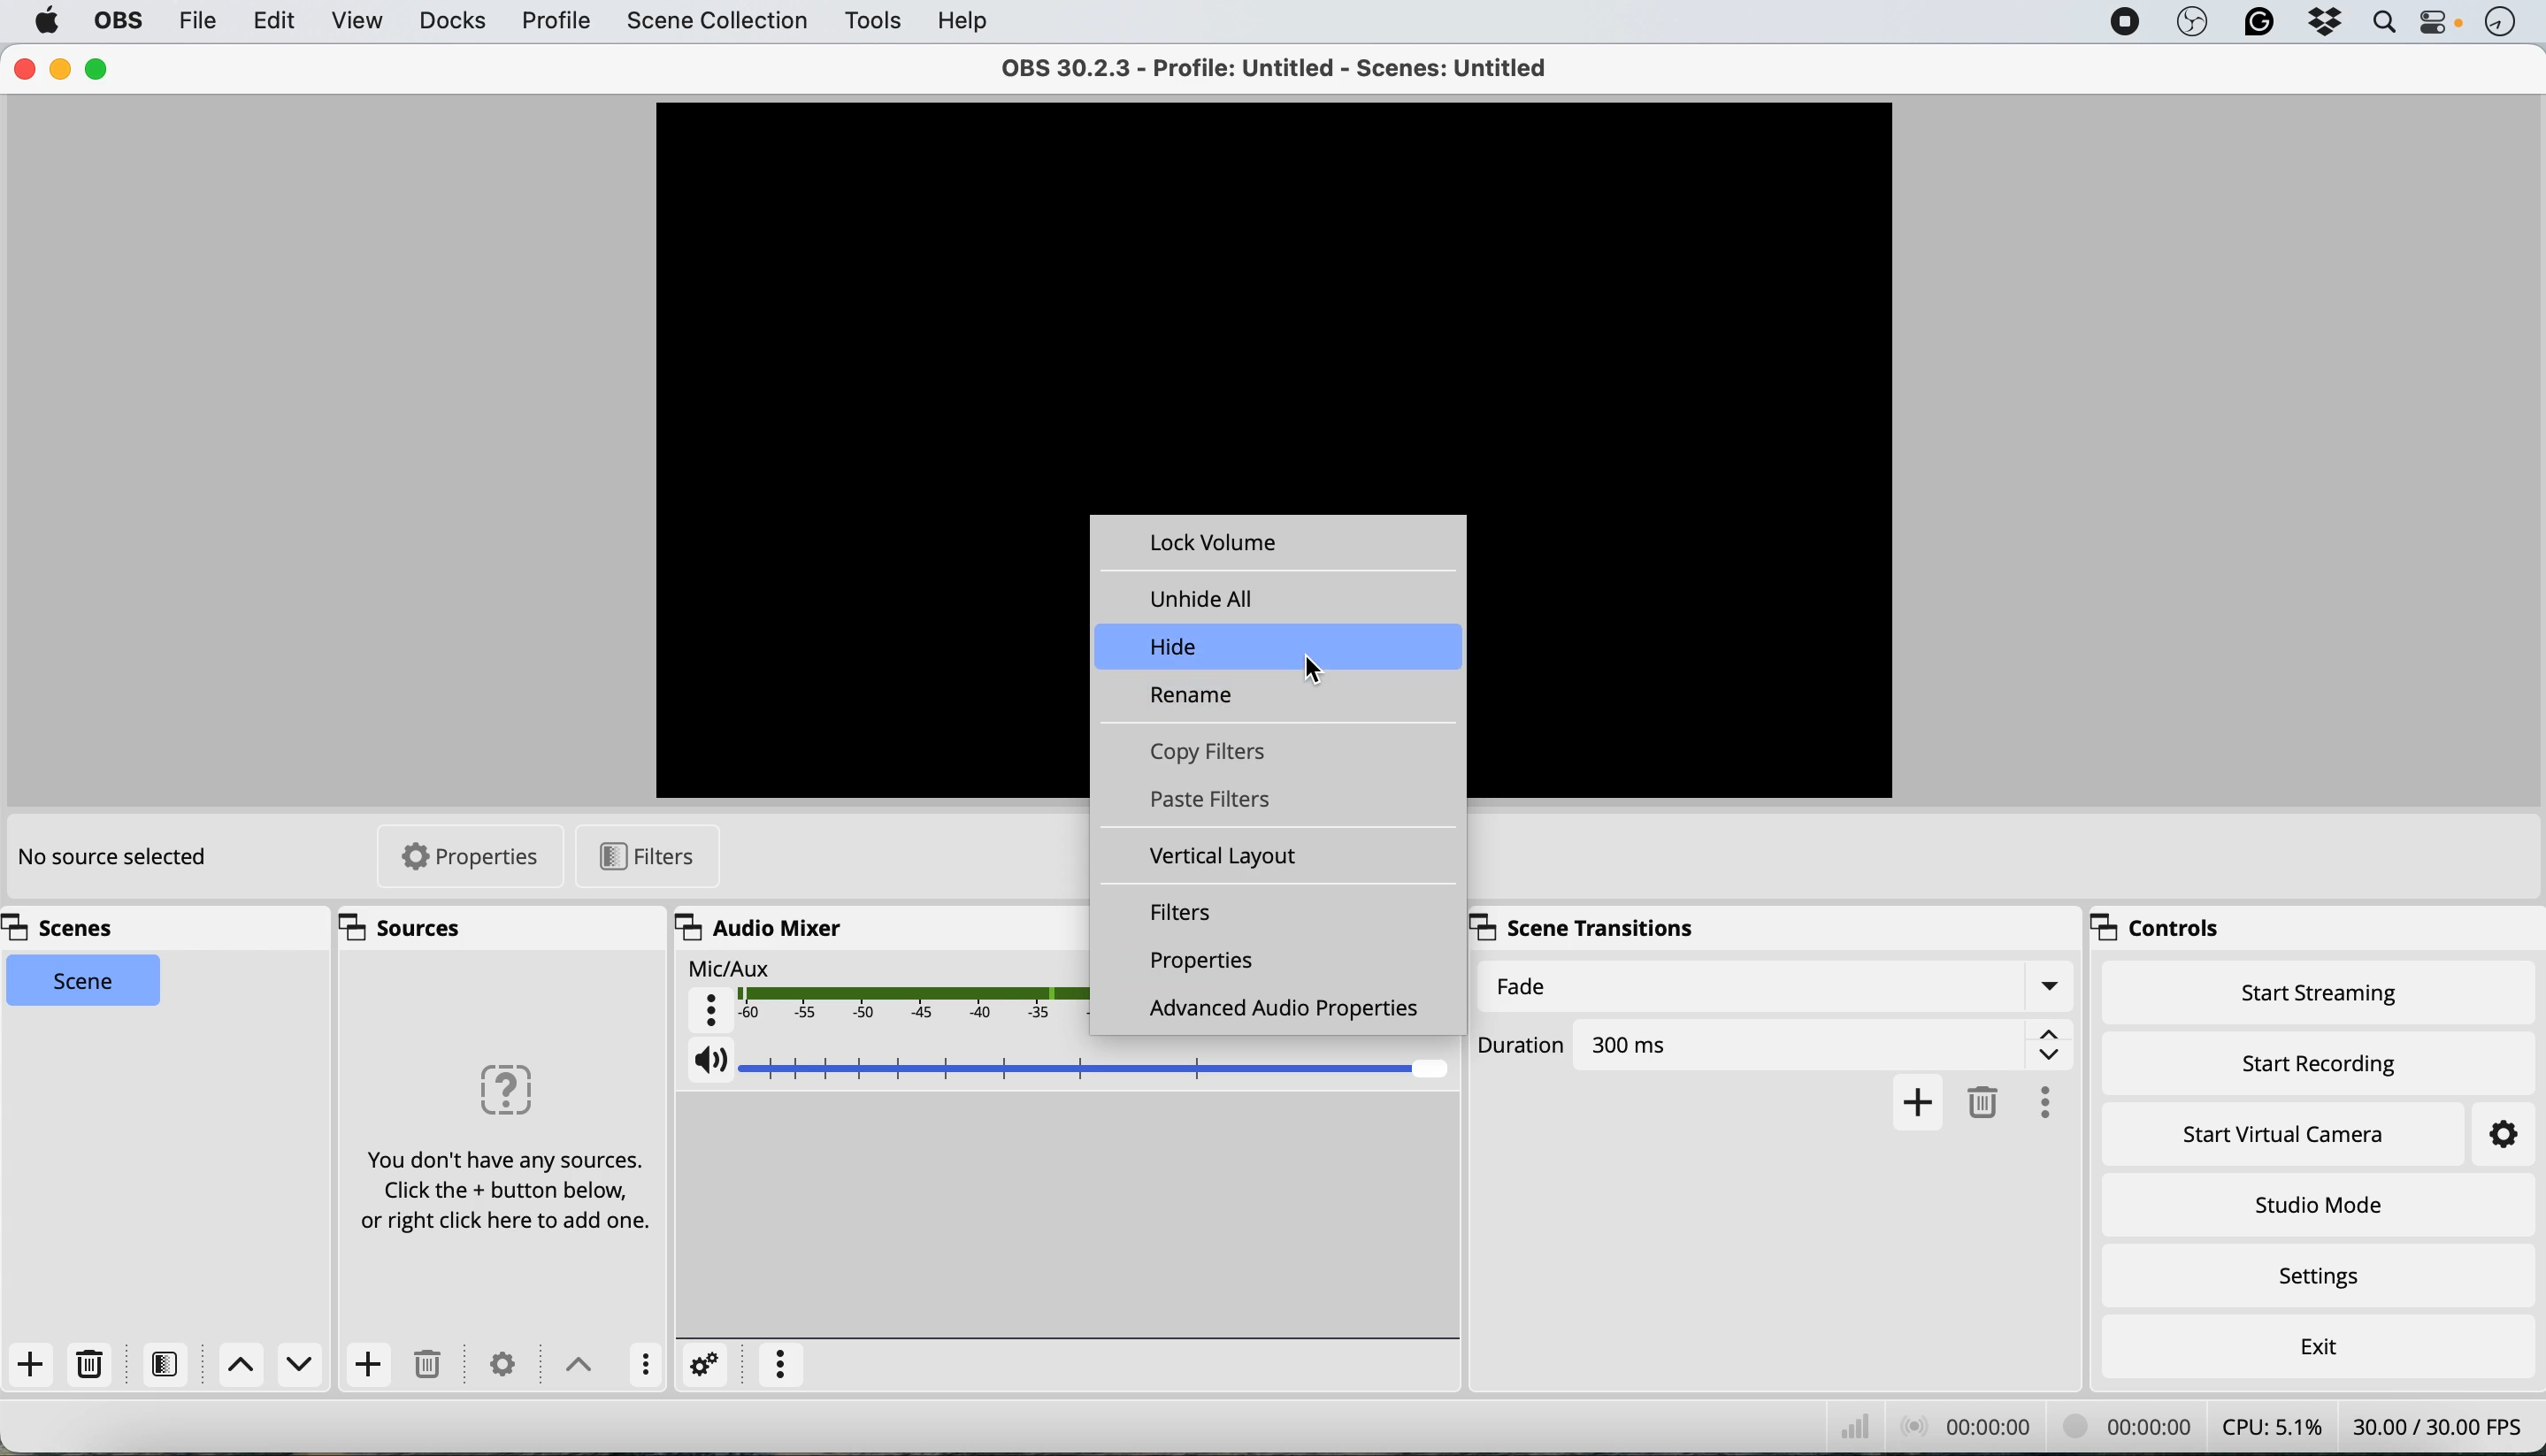 This screenshot has height=1456, width=2546. I want to click on vertical layout, so click(1231, 857).